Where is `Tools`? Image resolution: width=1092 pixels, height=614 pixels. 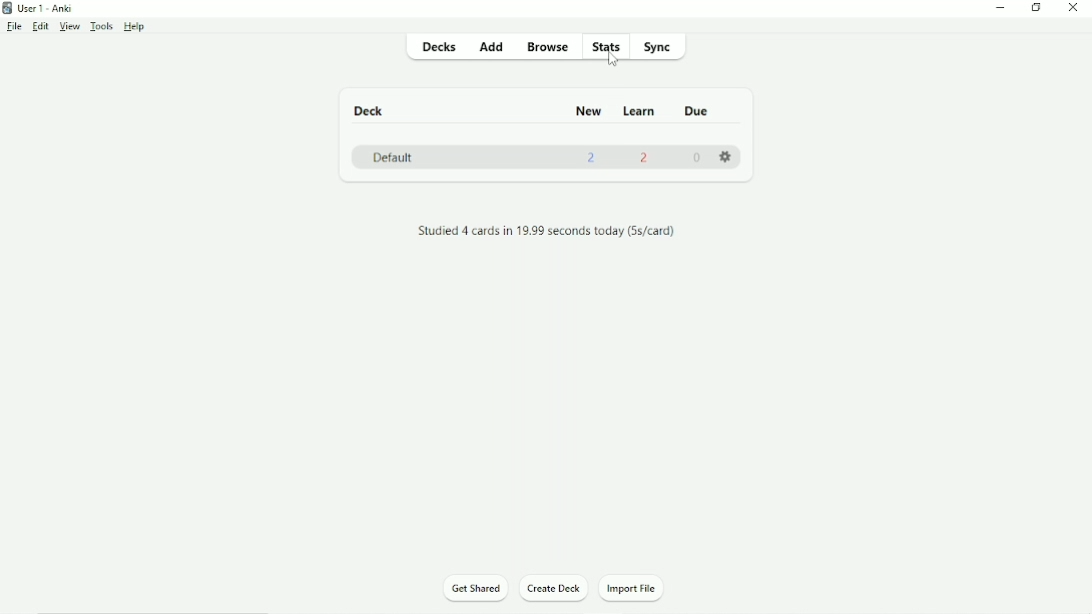 Tools is located at coordinates (103, 27).